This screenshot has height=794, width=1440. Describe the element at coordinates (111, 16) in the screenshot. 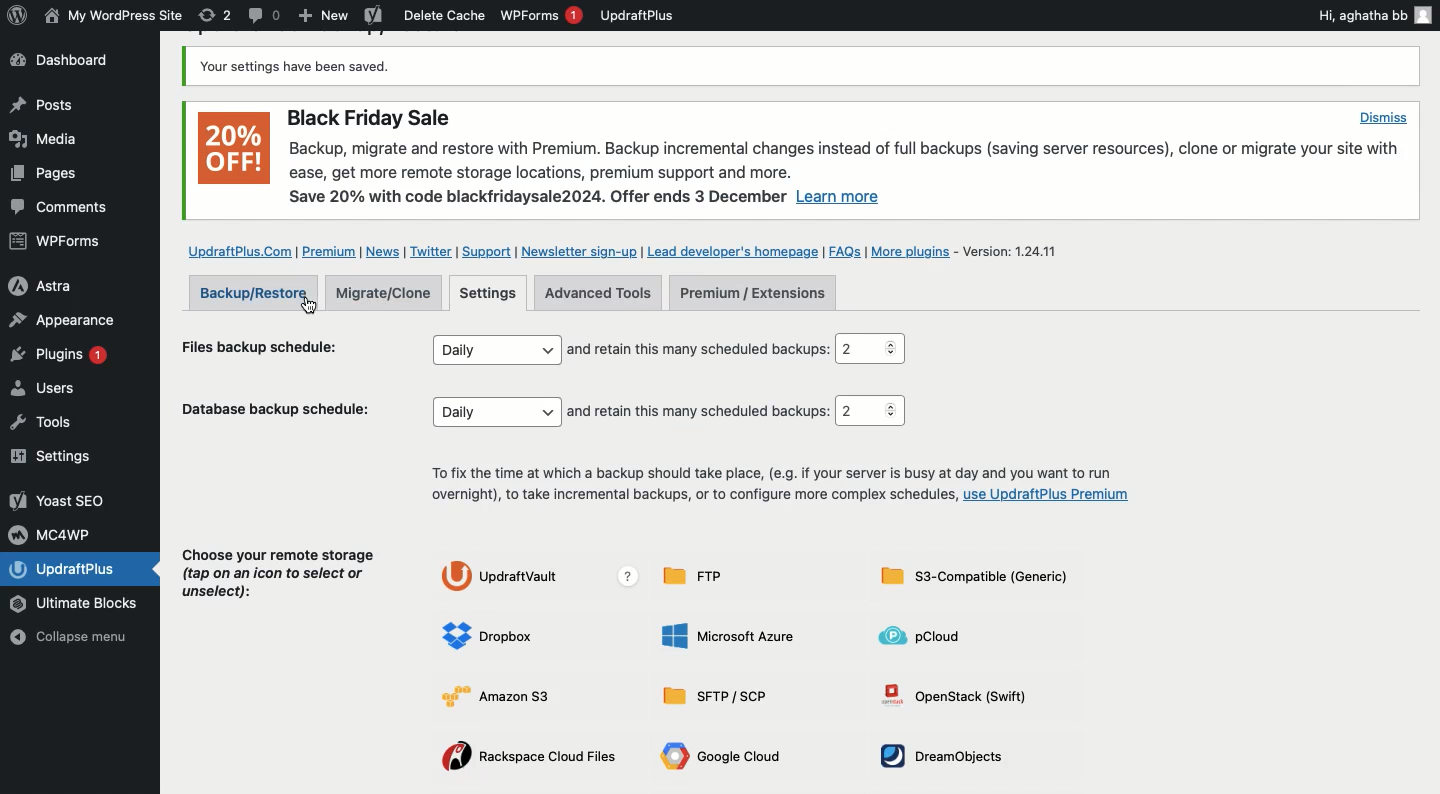

I see `WordPress Site` at that location.